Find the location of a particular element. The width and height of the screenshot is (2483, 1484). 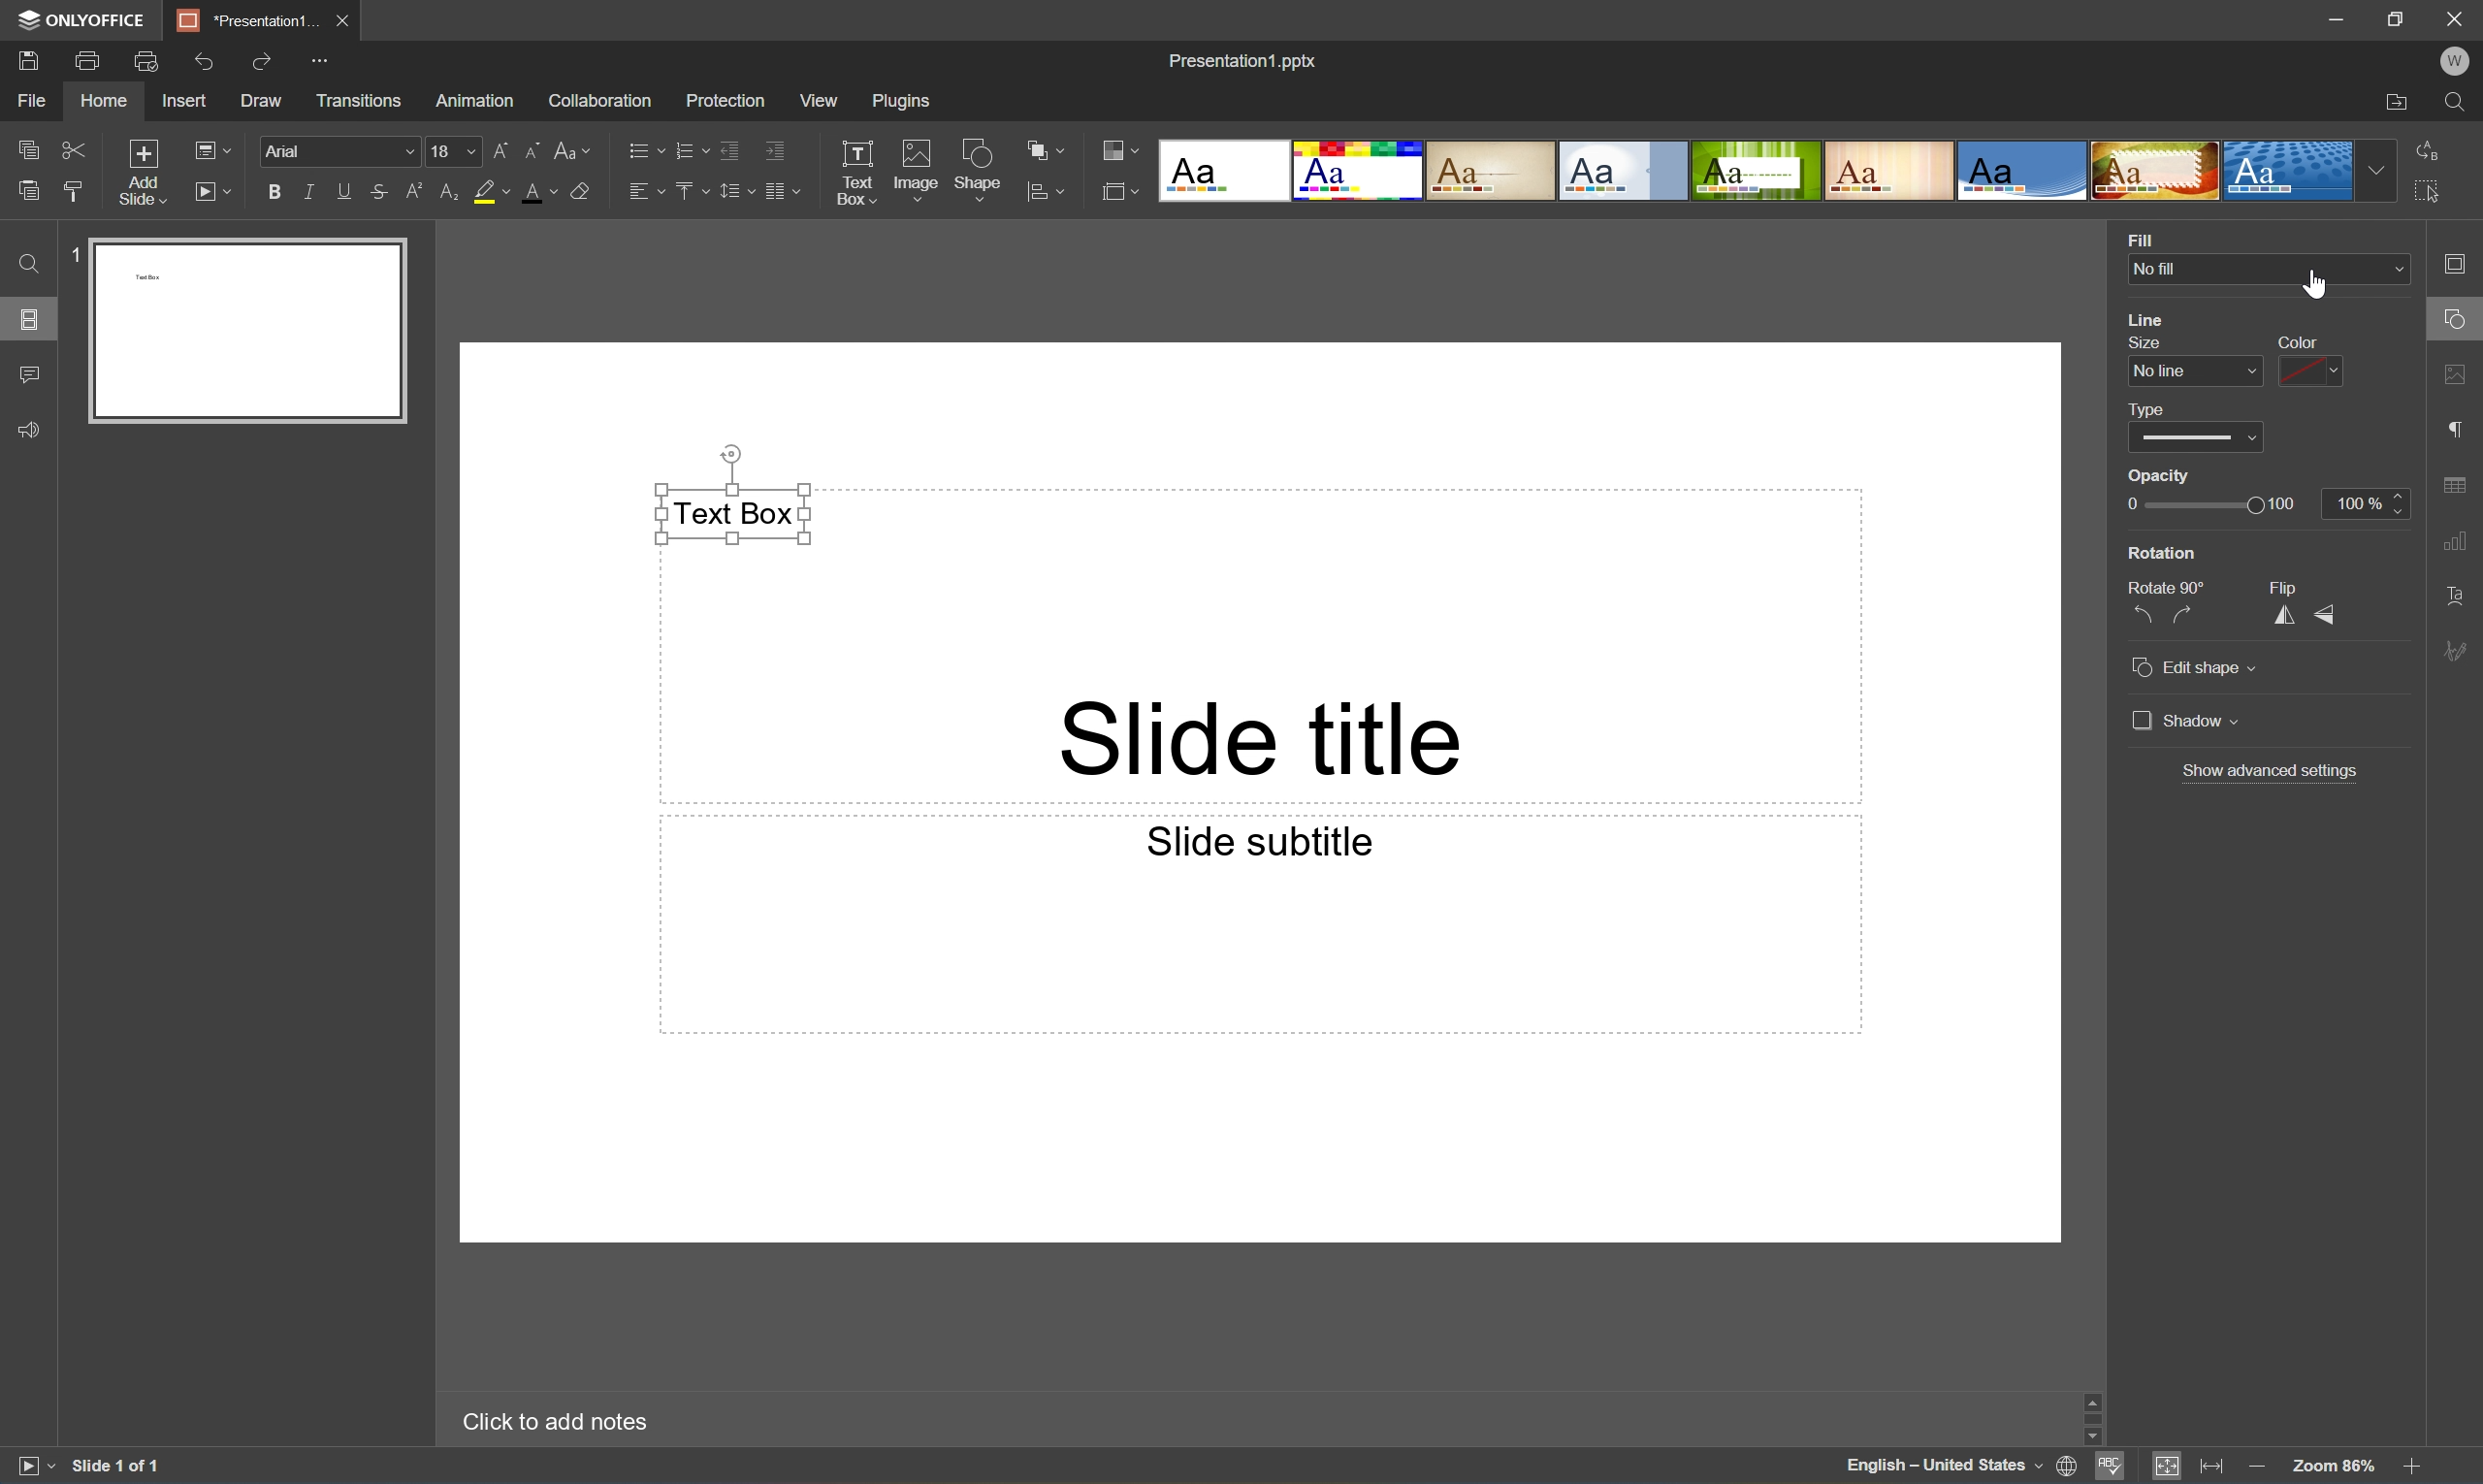

Redo is located at coordinates (262, 59).